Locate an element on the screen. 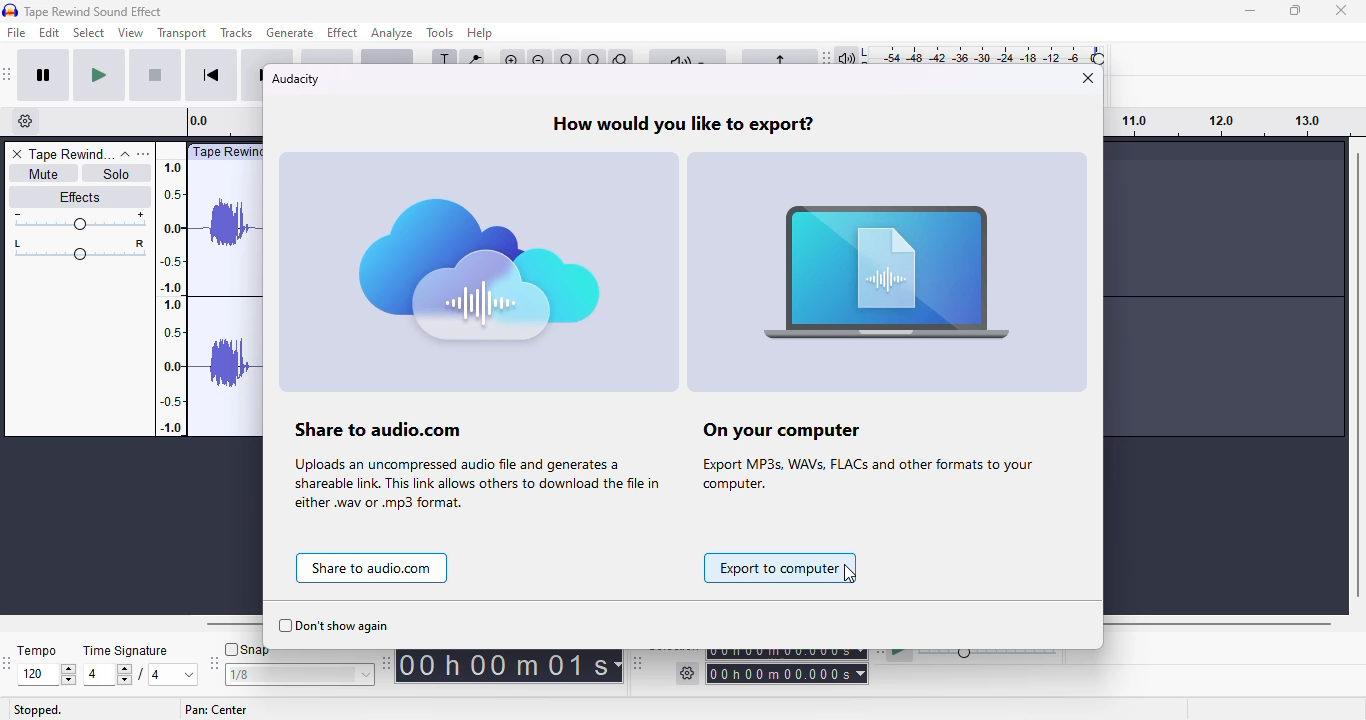 Image resolution: width=1366 pixels, height=720 pixels. zoom out is located at coordinates (540, 61).